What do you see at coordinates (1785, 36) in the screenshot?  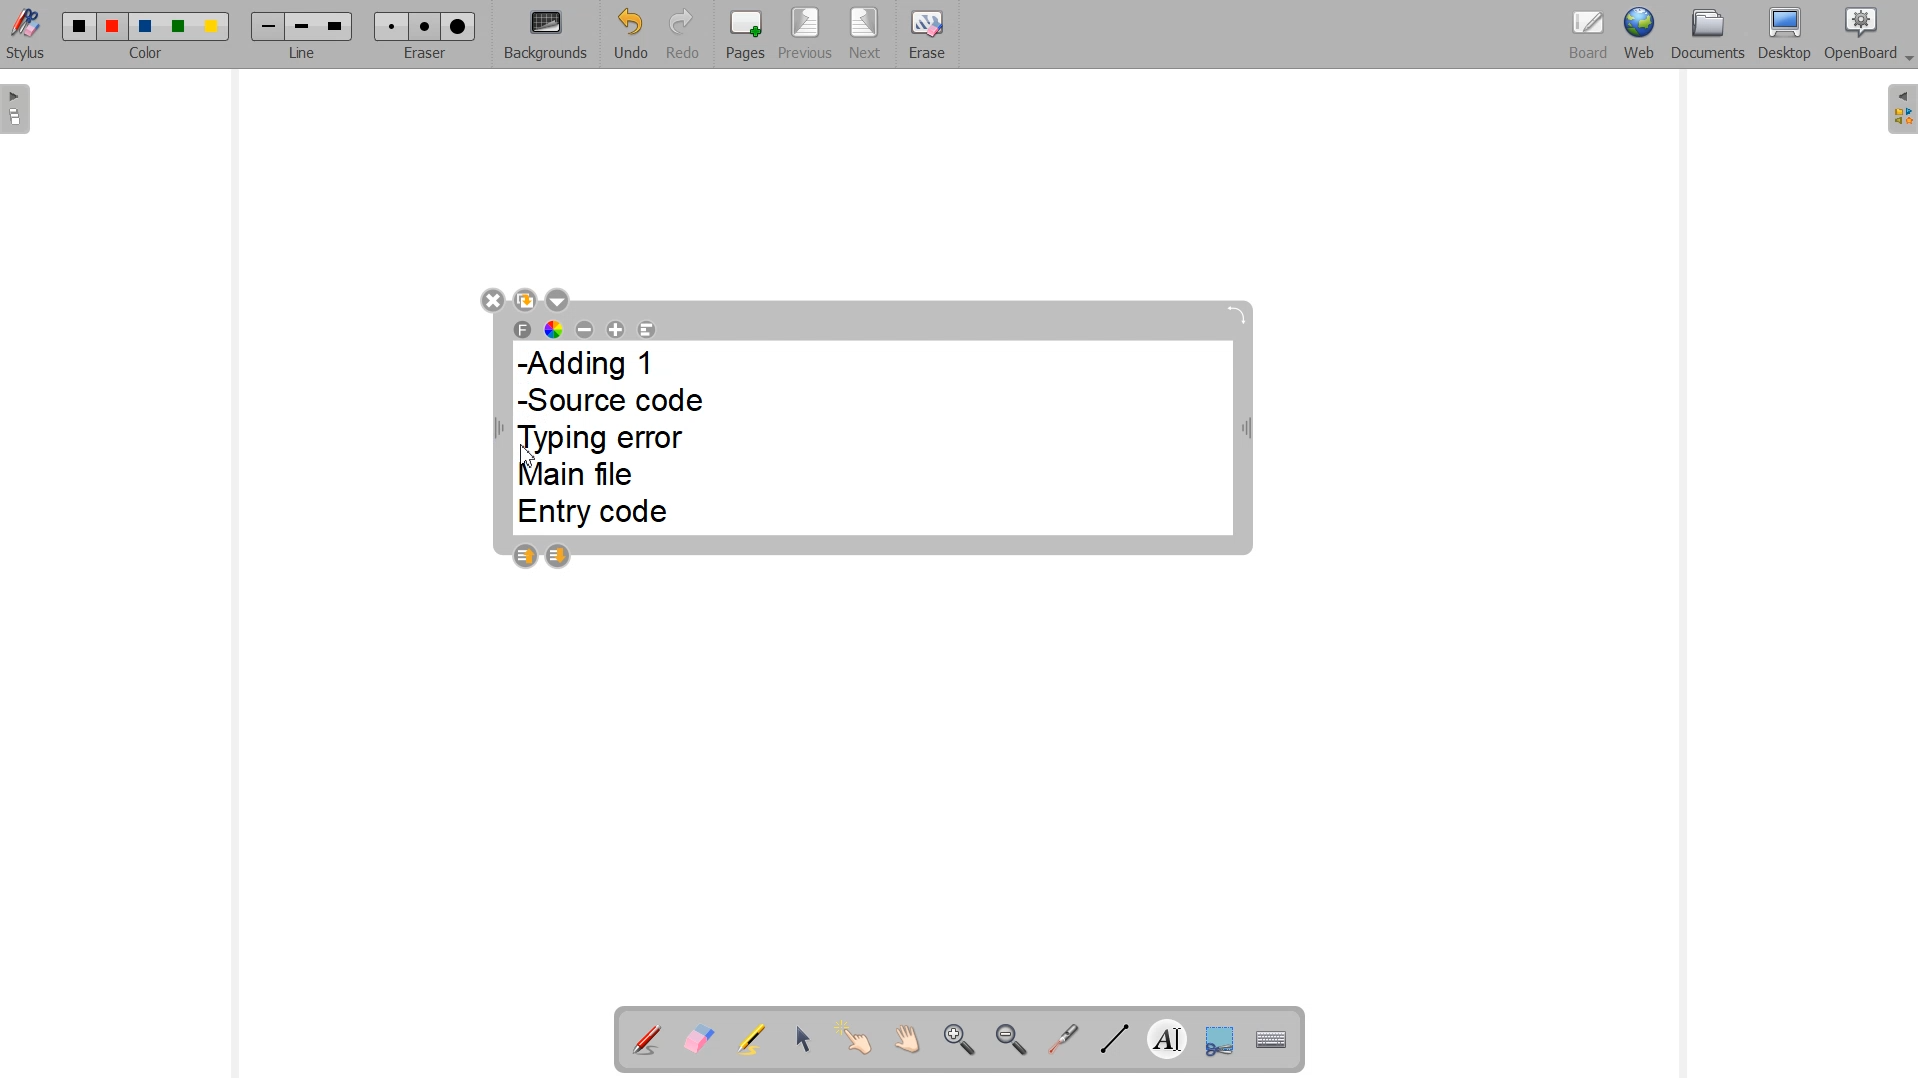 I see `Desktop` at bounding box center [1785, 36].